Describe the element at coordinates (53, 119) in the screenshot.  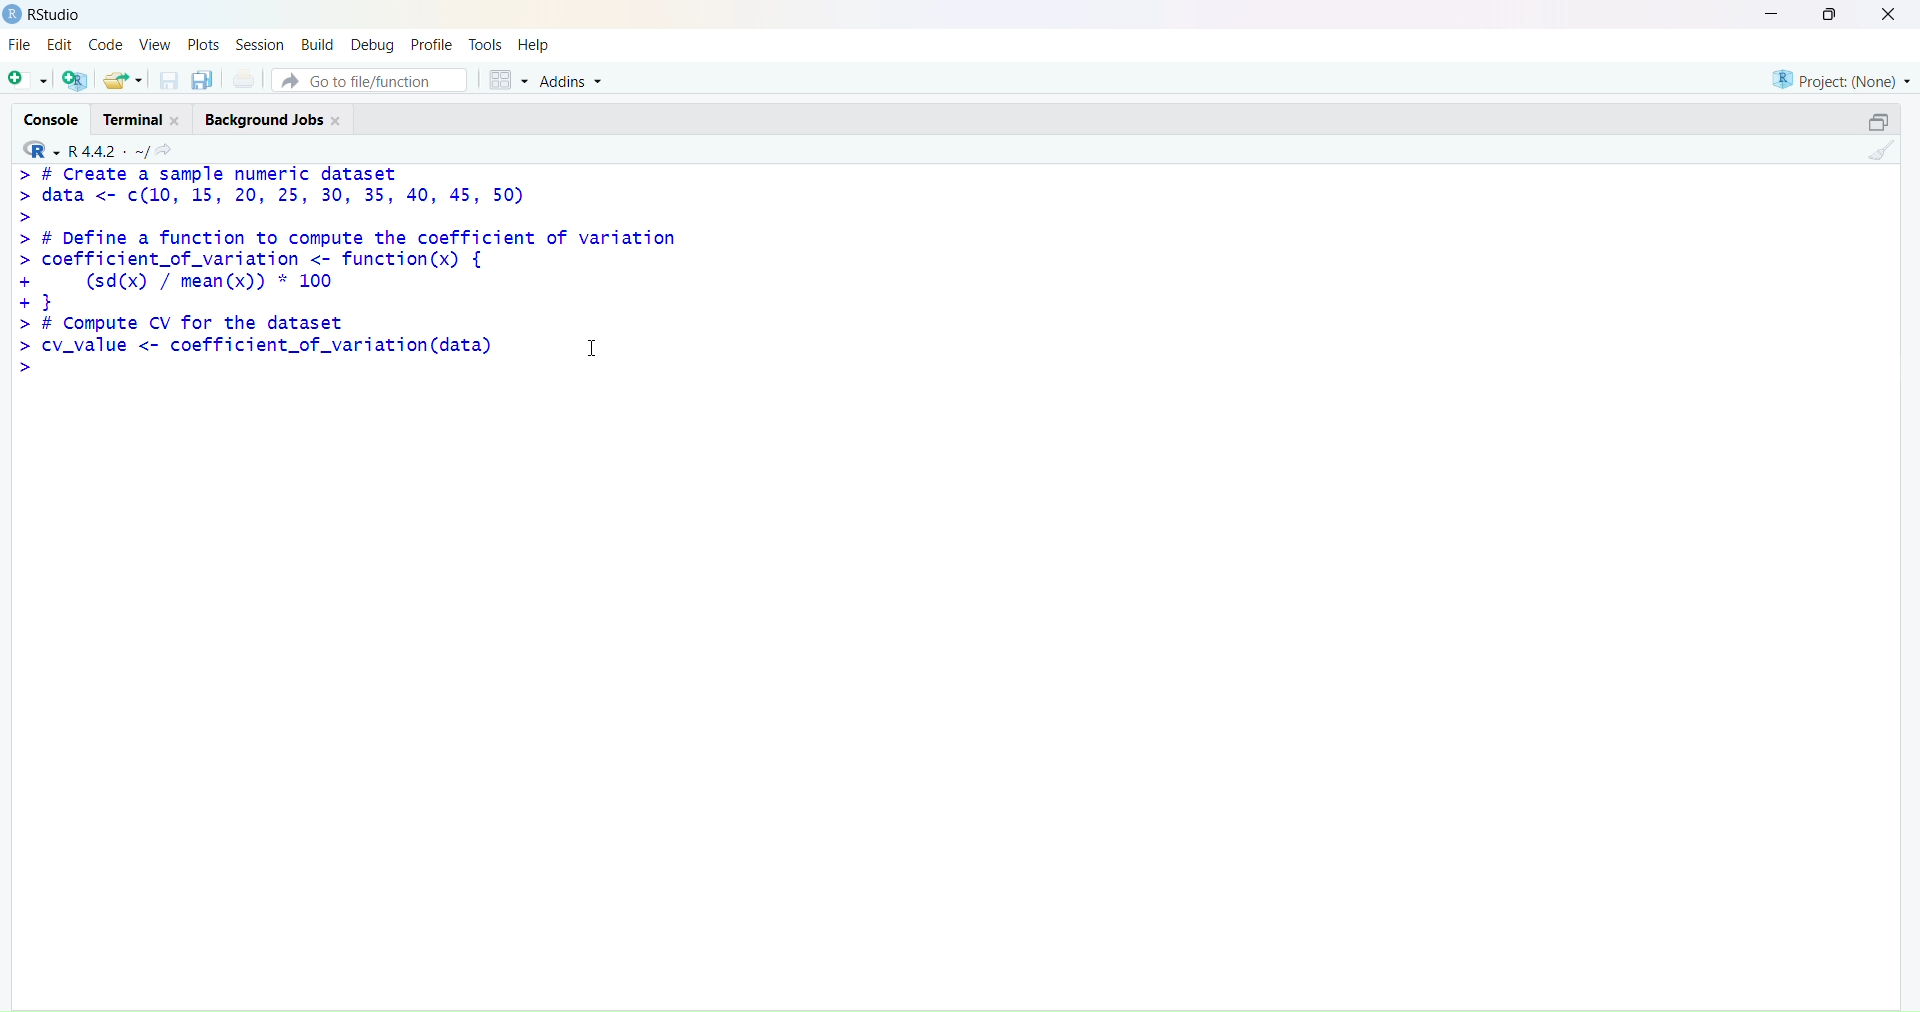
I see `console` at that location.